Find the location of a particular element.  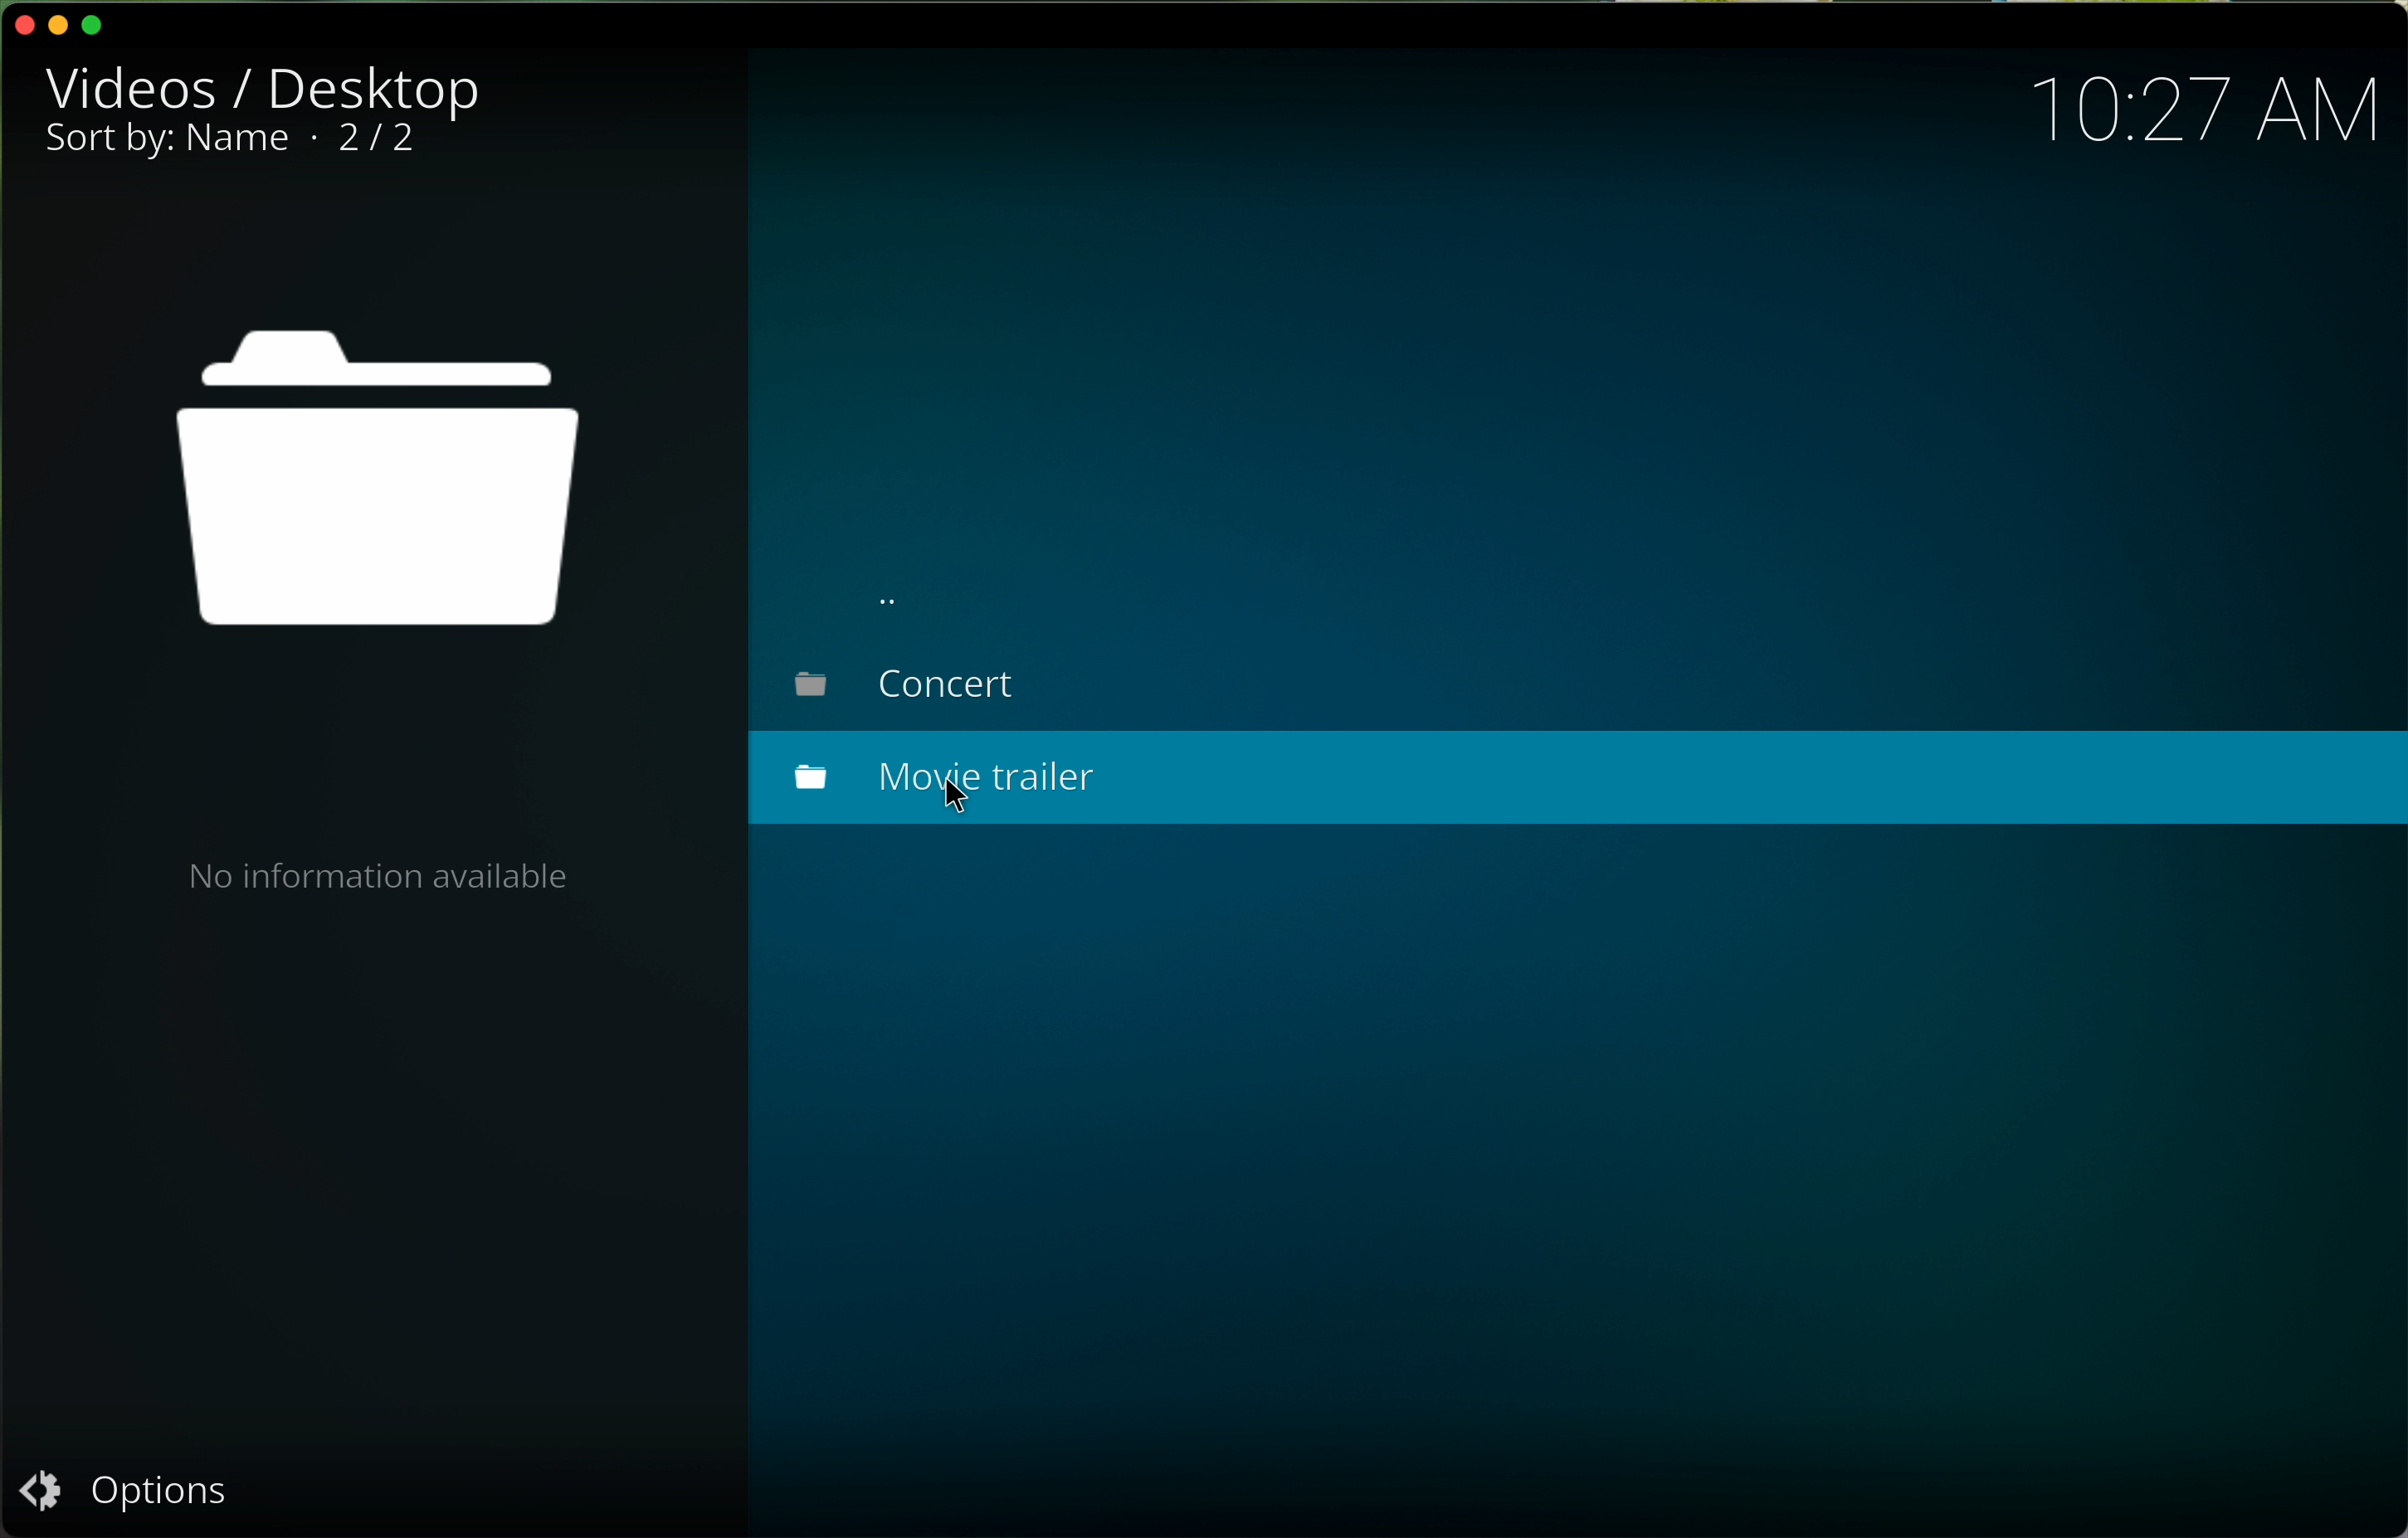

cursor is located at coordinates (967, 801).